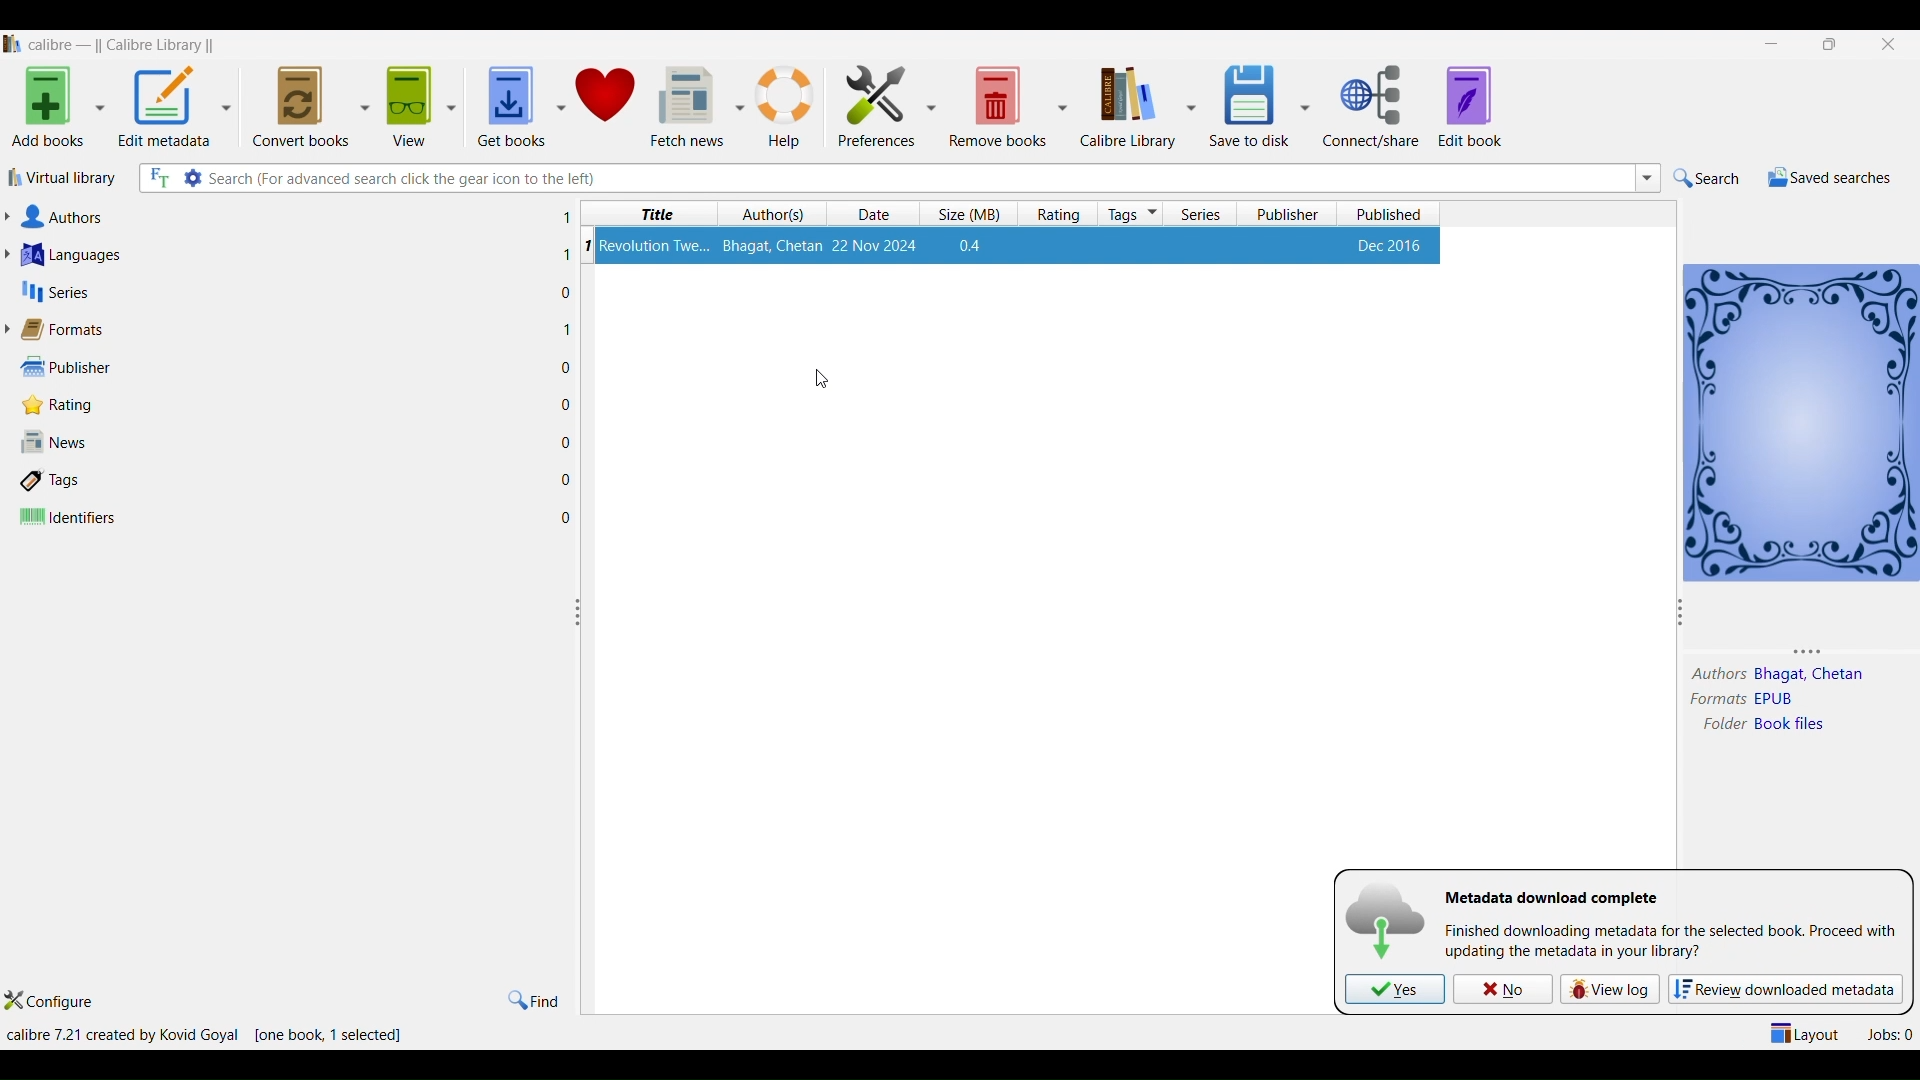 This screenshot has width=1920, height=1080. What do you see at coordinates (788, 99) in the screenshot?
I see `help` at bounding box center [788, 99].